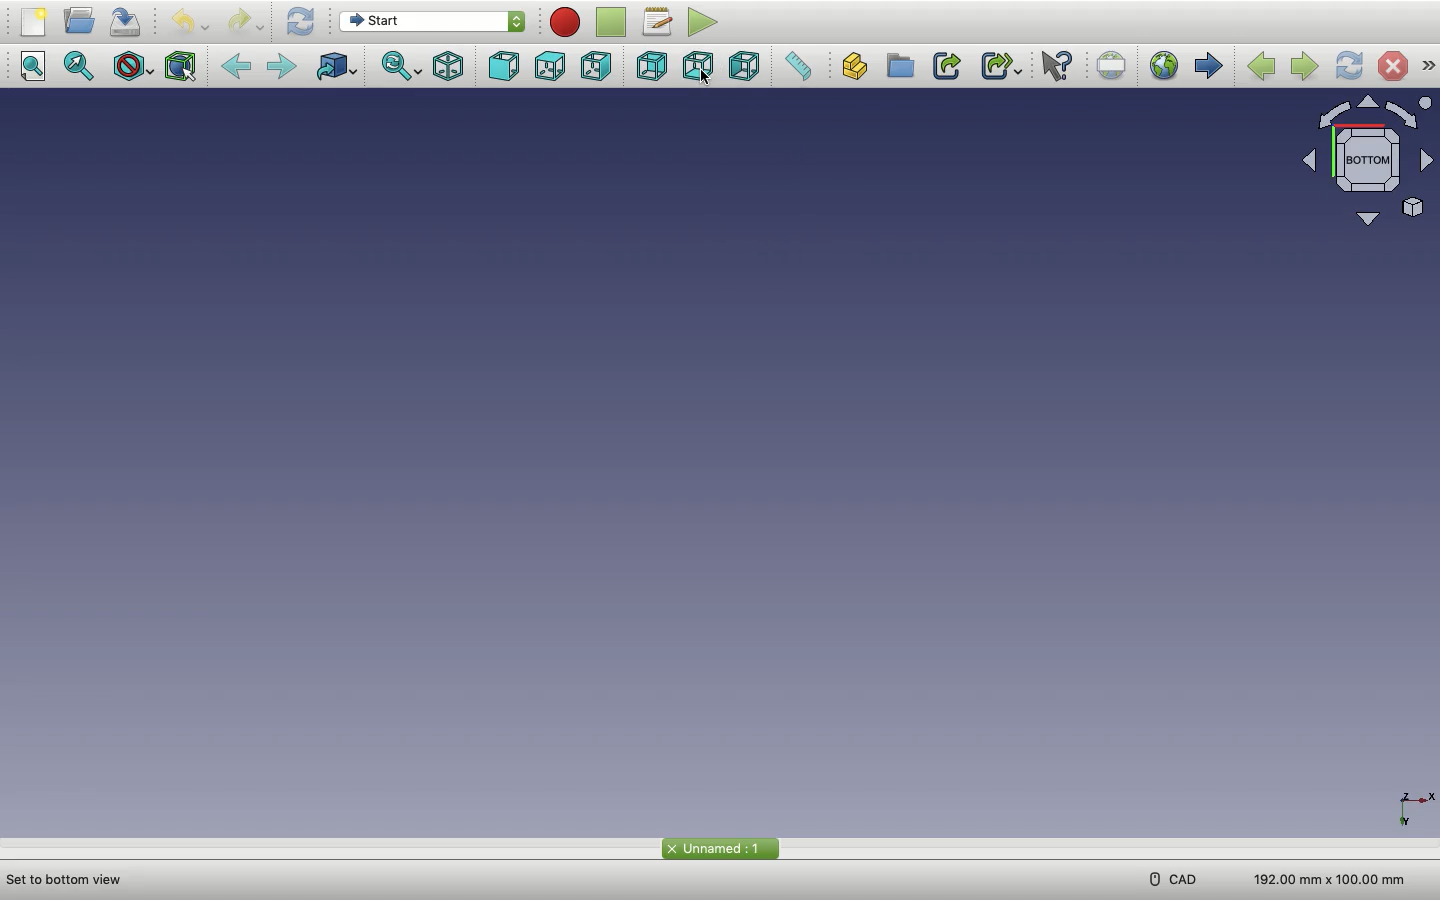 The height and width of the screenshot is (900, 1440). What do you see at coordinates (1165, 69) in the screenshot?
I see `Open website` at bounding box center [1165, 69].